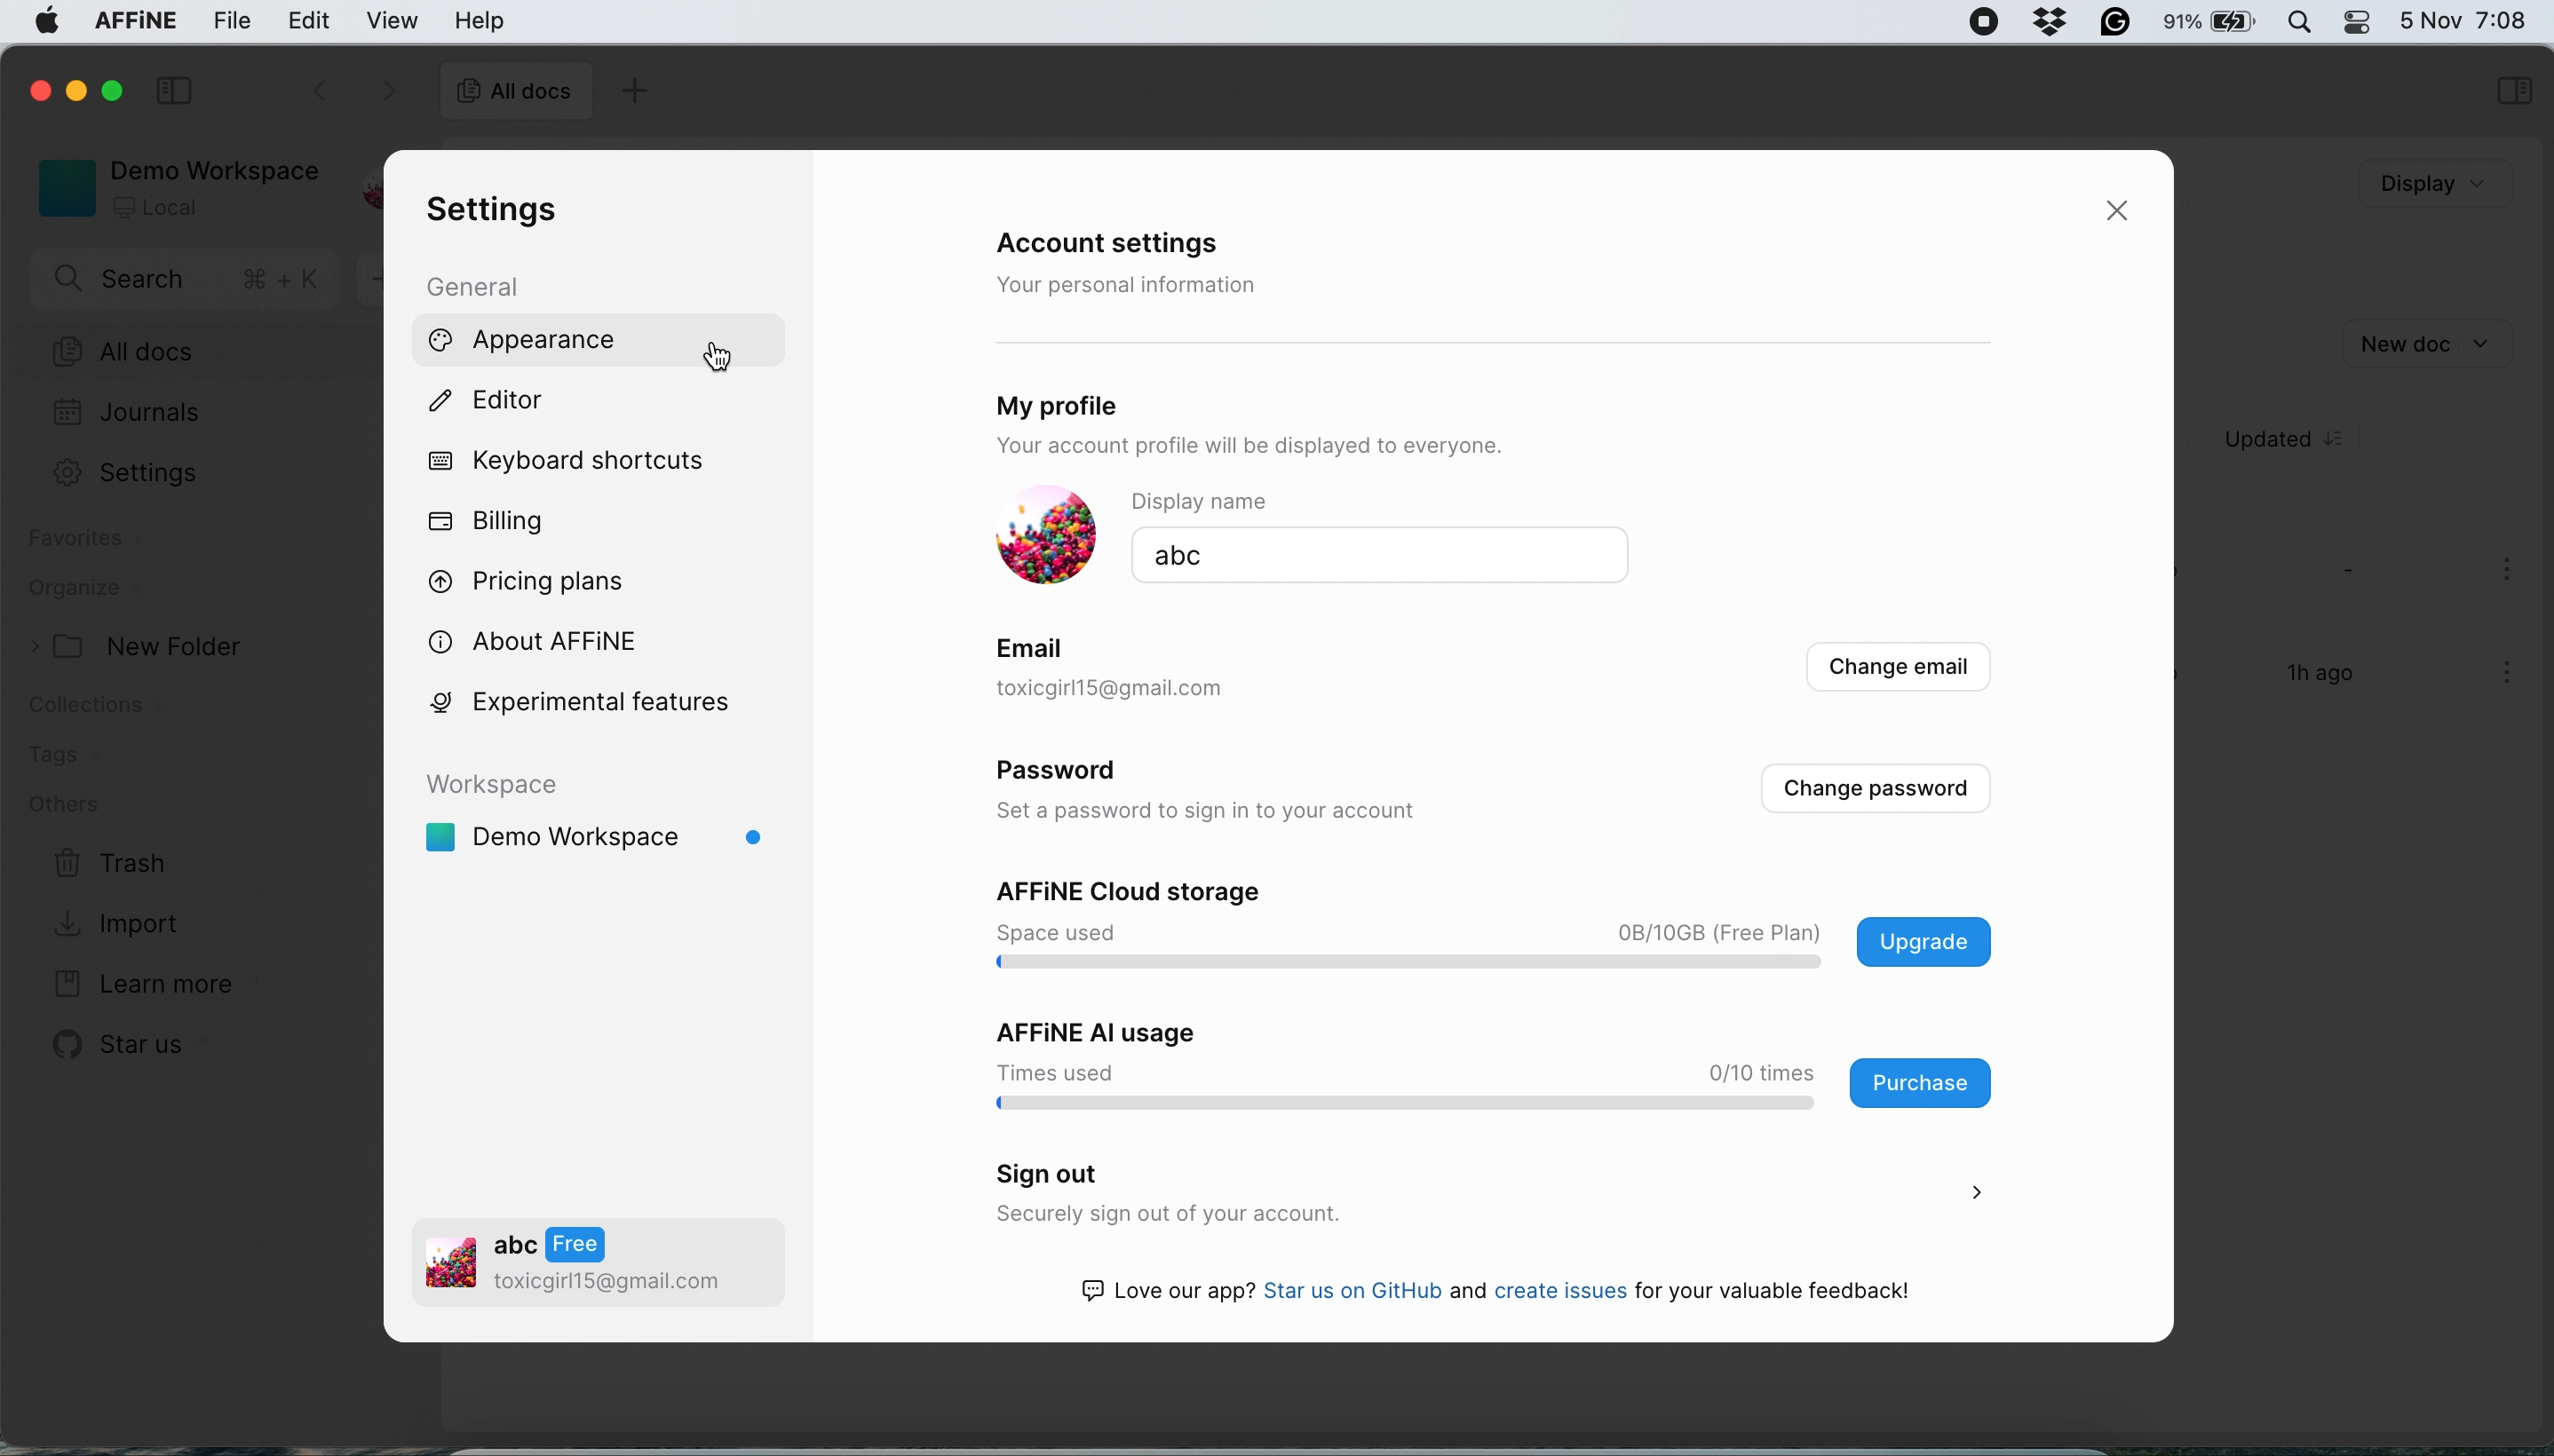 The width and height of the screenshot is (2554, 1456). Describe the element at coordinates (1048, 536) in the screenshot. I see `display picture` at that location.